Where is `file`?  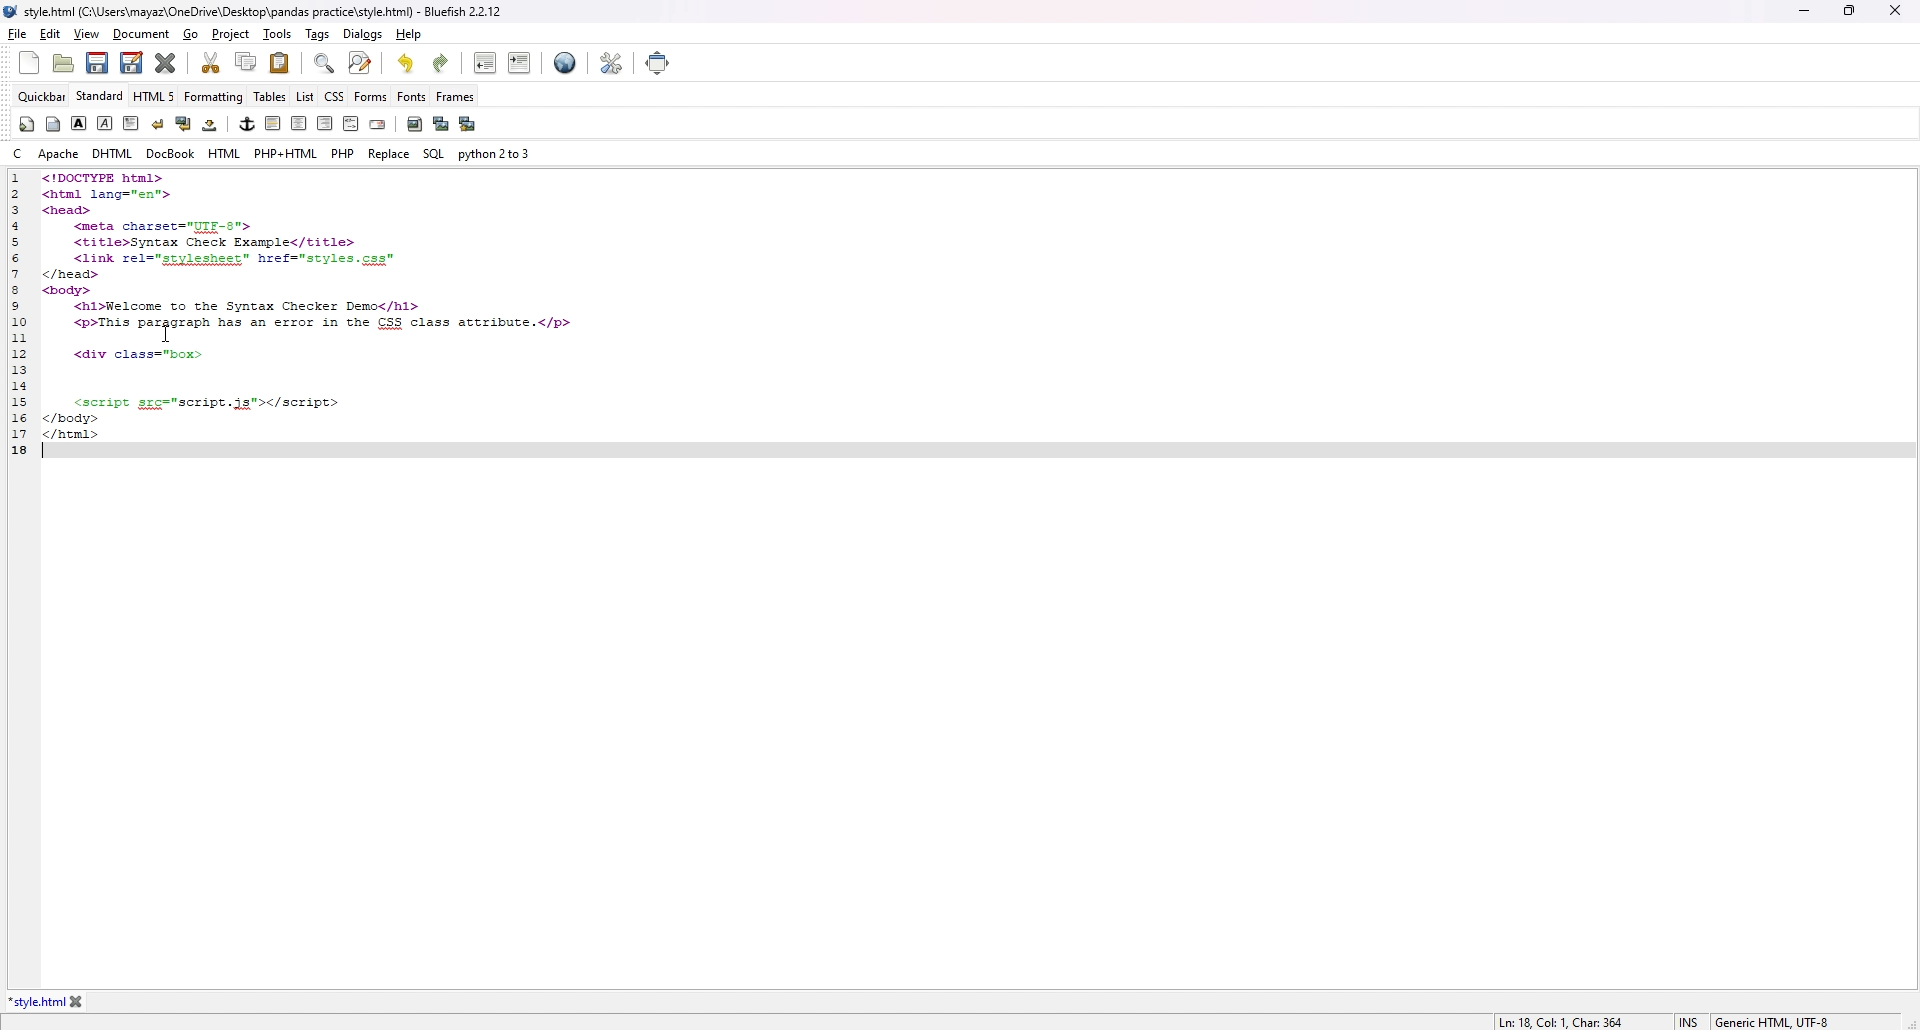 file is located at coordinates (17, 34).